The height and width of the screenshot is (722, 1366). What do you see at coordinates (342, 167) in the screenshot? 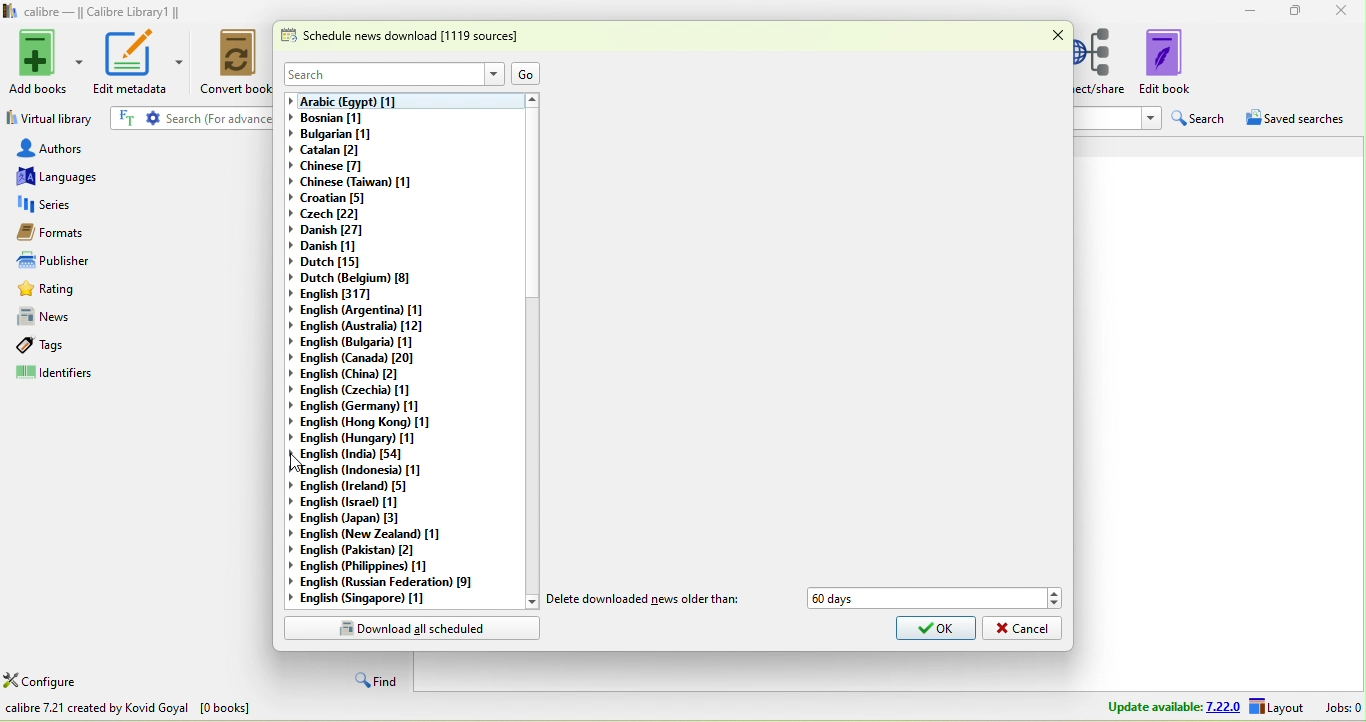
I see `chinese [7]` at bounding box center [342, 167].